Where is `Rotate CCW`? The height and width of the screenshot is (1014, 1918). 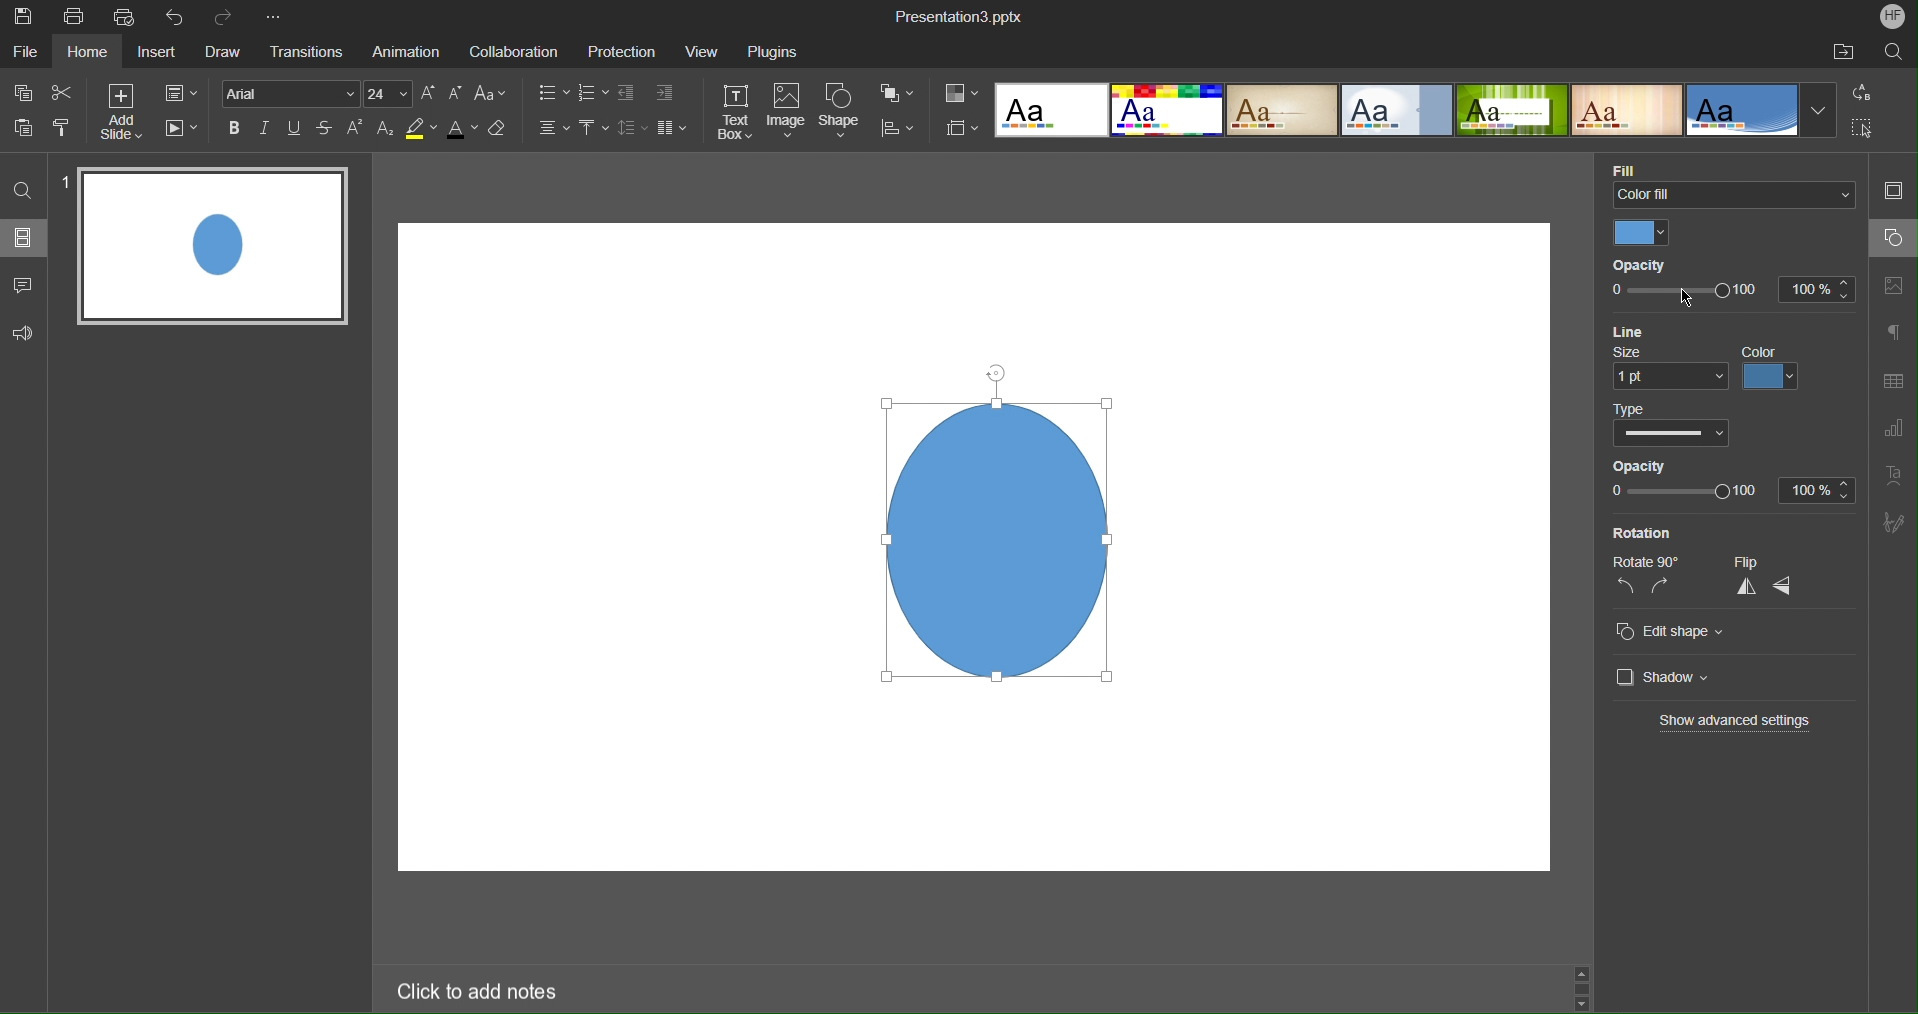 Rotate CCW is located at coordinates (1627, 586).